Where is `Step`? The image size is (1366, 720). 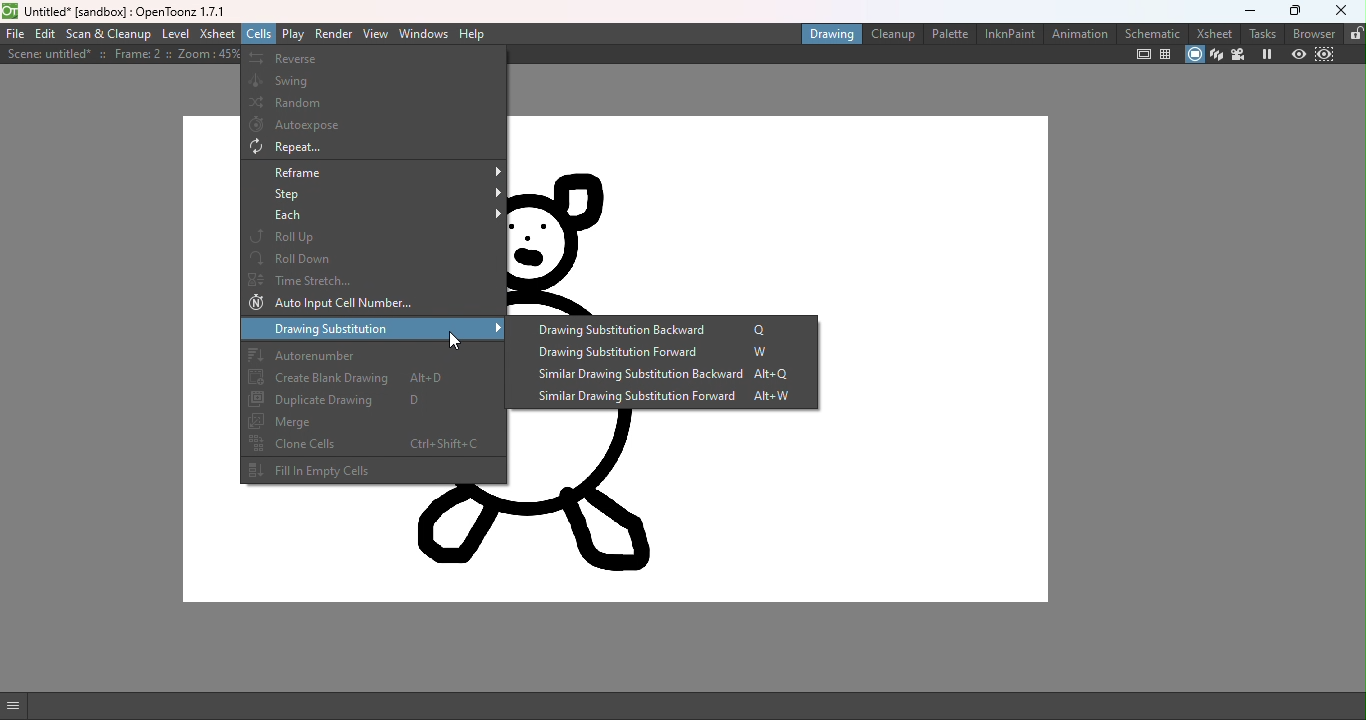 Step is located at coordinates (375, 195).